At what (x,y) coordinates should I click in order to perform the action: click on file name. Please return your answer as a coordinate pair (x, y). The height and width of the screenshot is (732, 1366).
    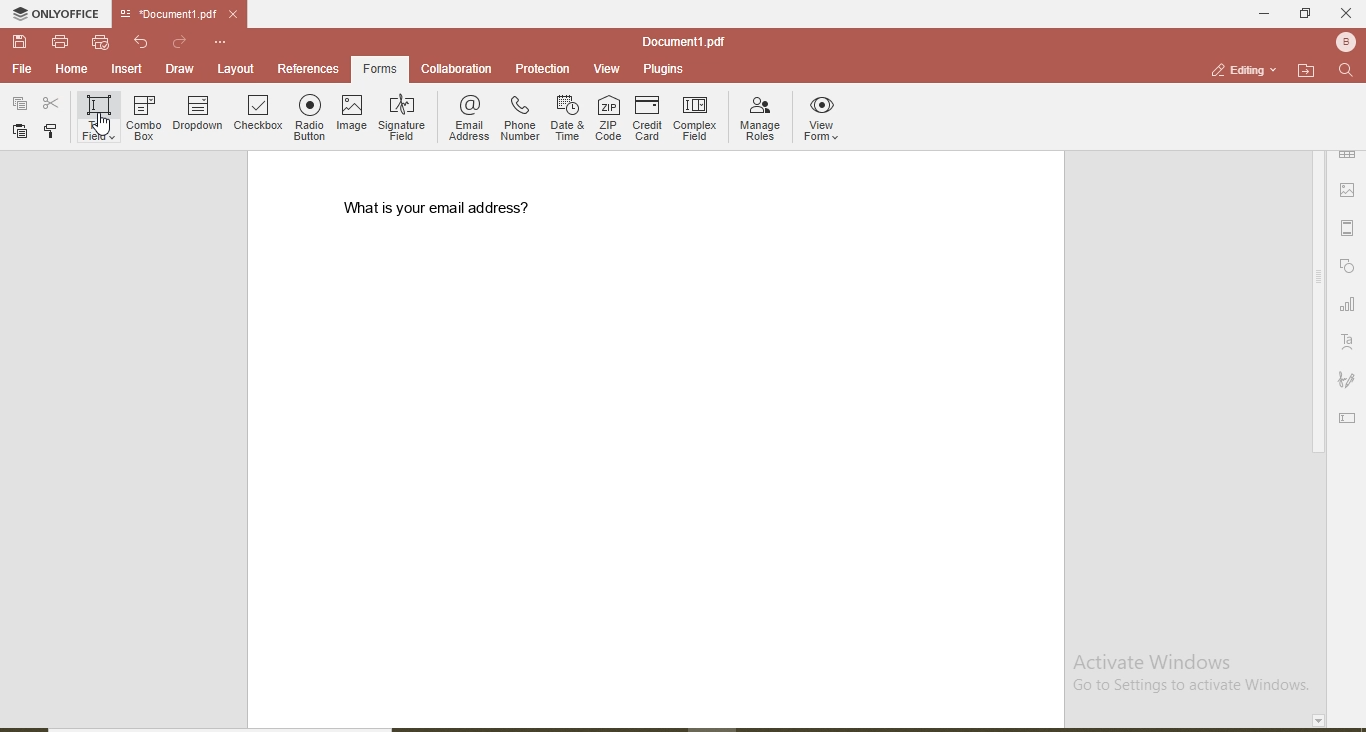
    Looking at the image, I should click on (164, 15).